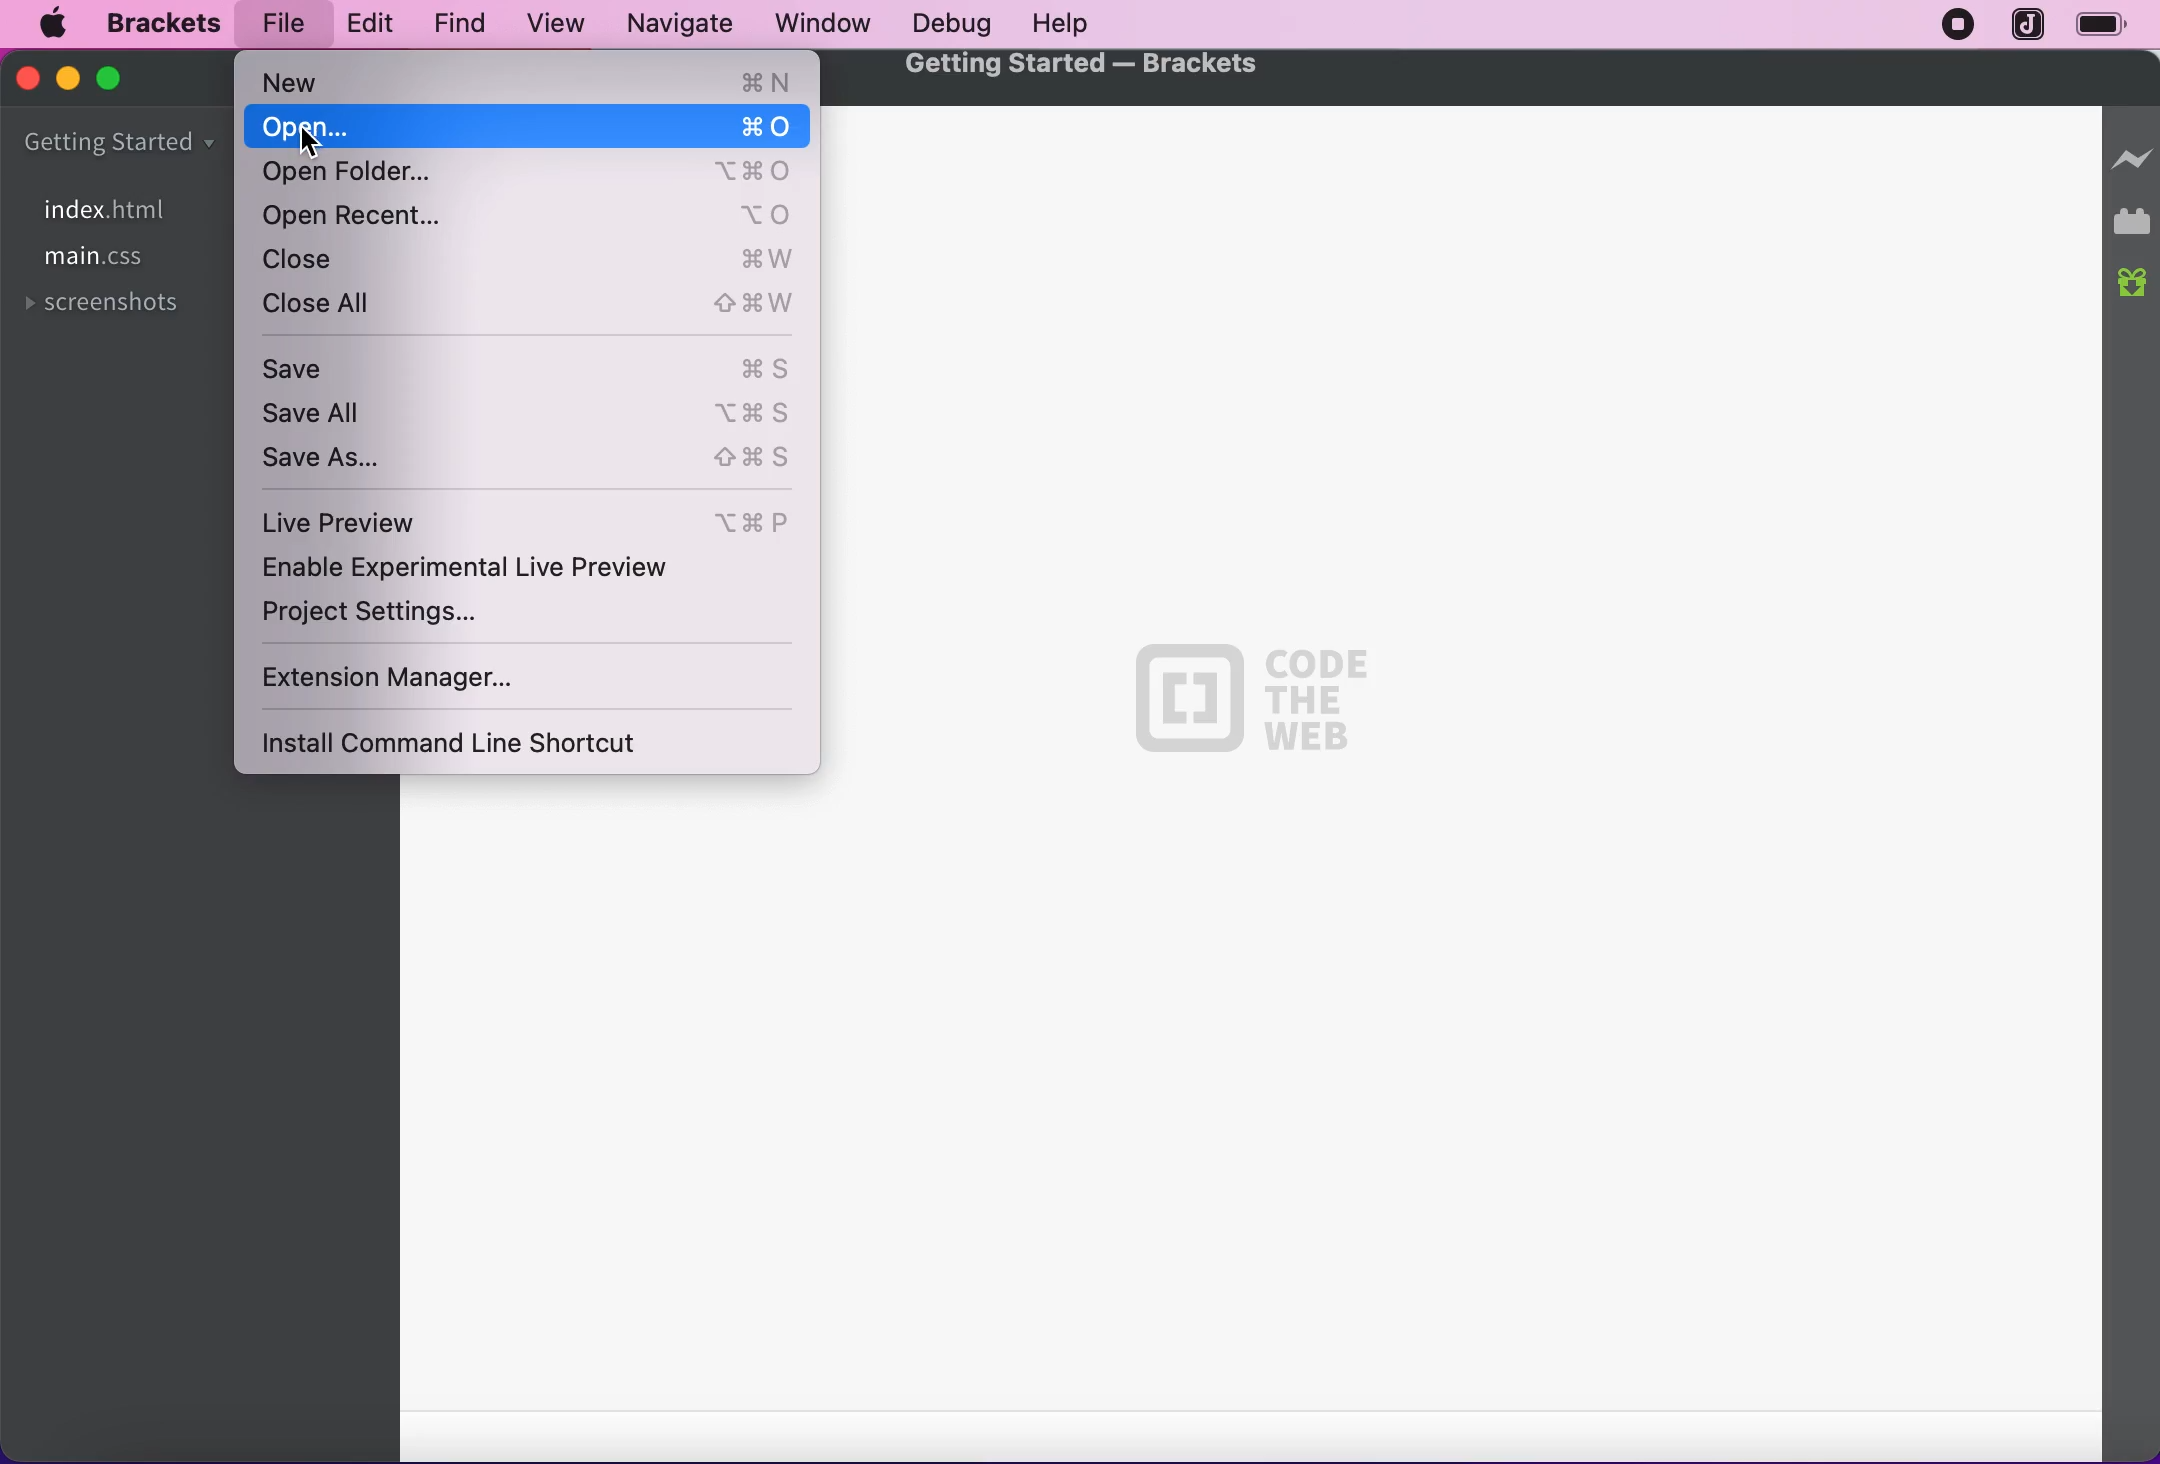 The width and height of the screenshot is (2160, 1464). Describe the element at coordinates (30, 79) in the screenshot. I see `close` at that location.